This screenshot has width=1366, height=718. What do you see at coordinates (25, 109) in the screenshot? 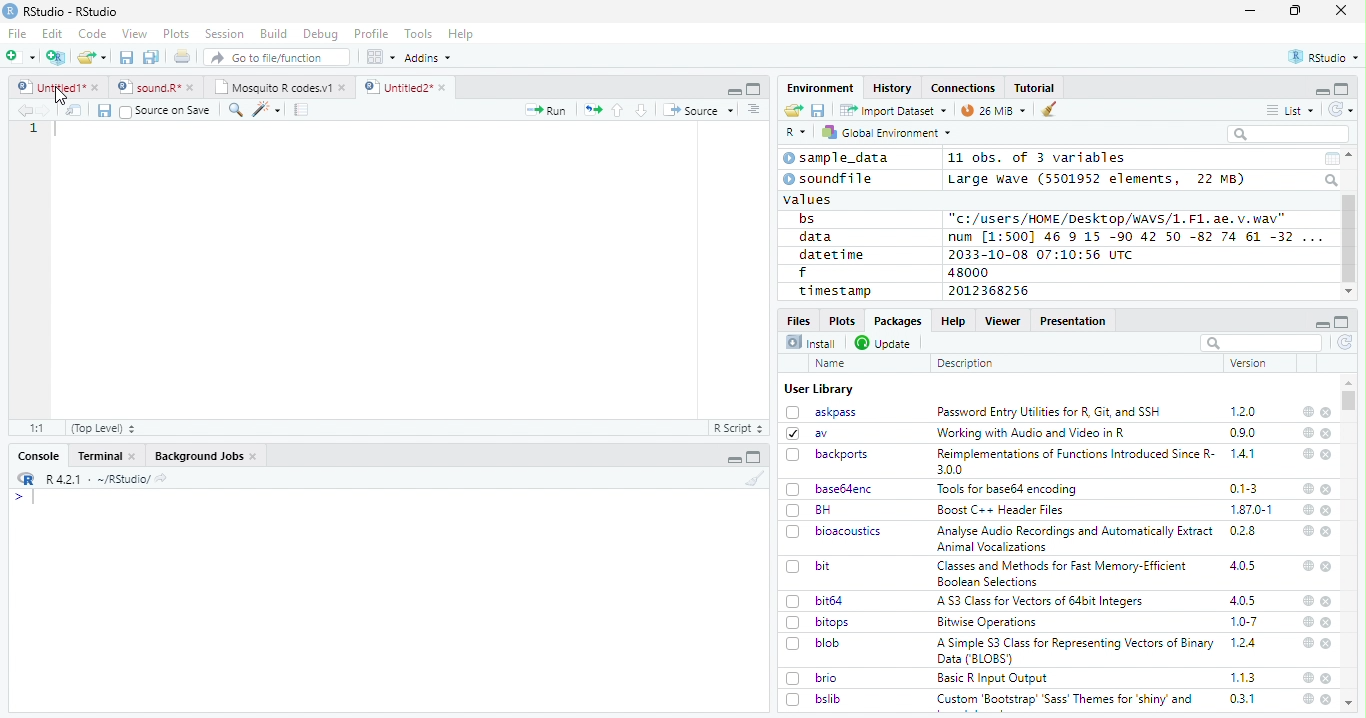
I see `go backward` at bounding box center [25, 109].